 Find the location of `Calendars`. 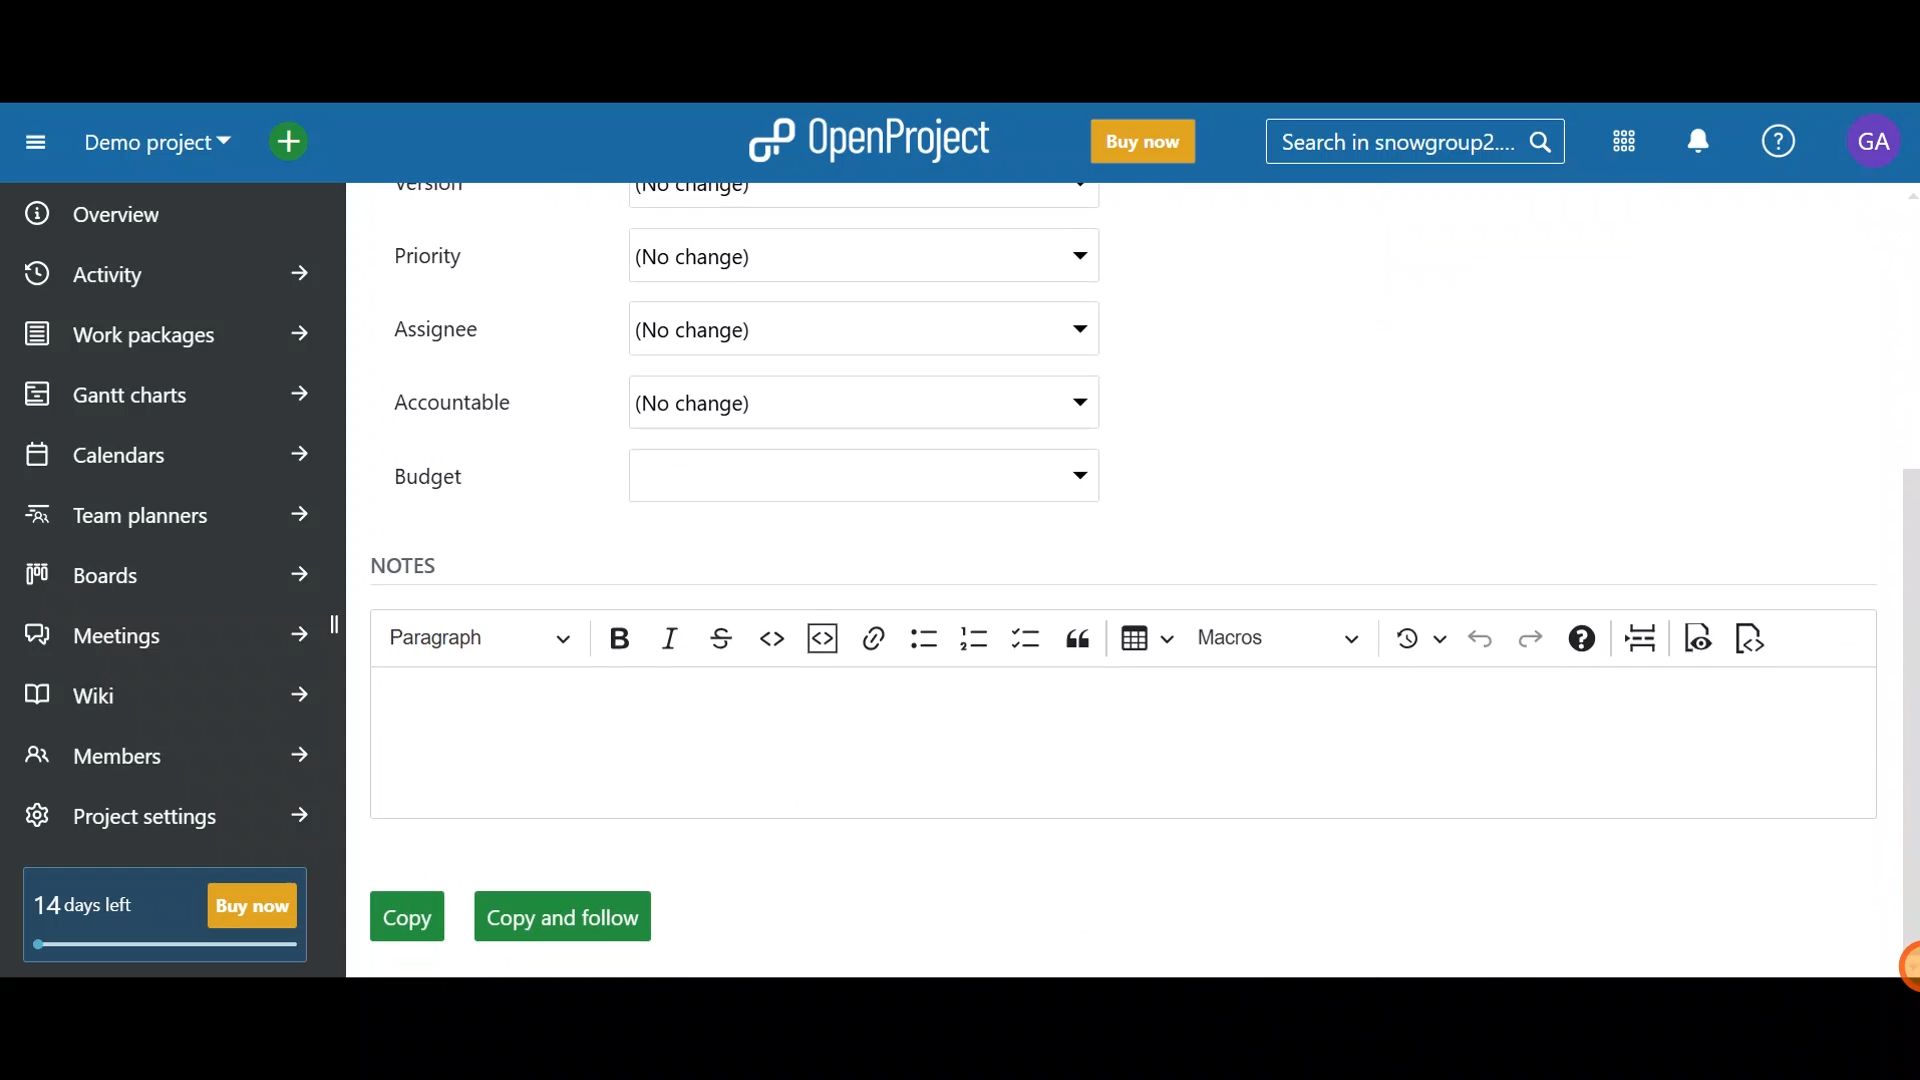

Calendars is located at coordinates (166, 446).